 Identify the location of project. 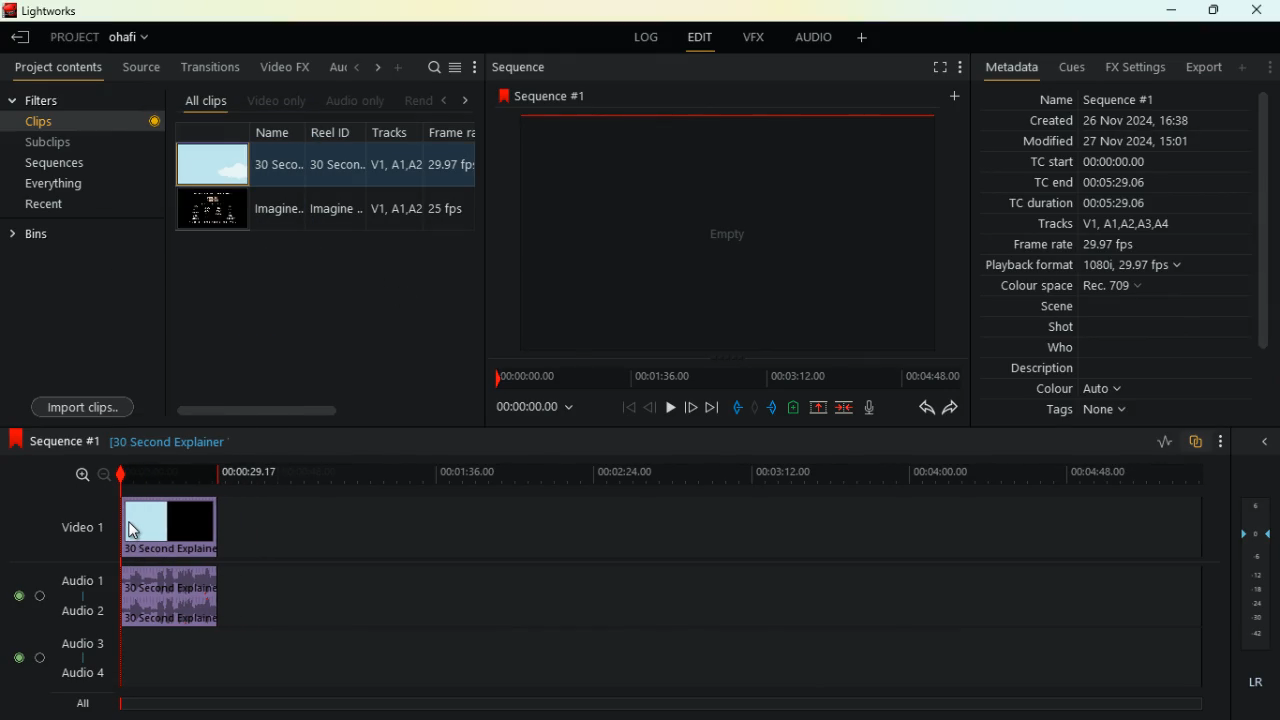
(106, 37).